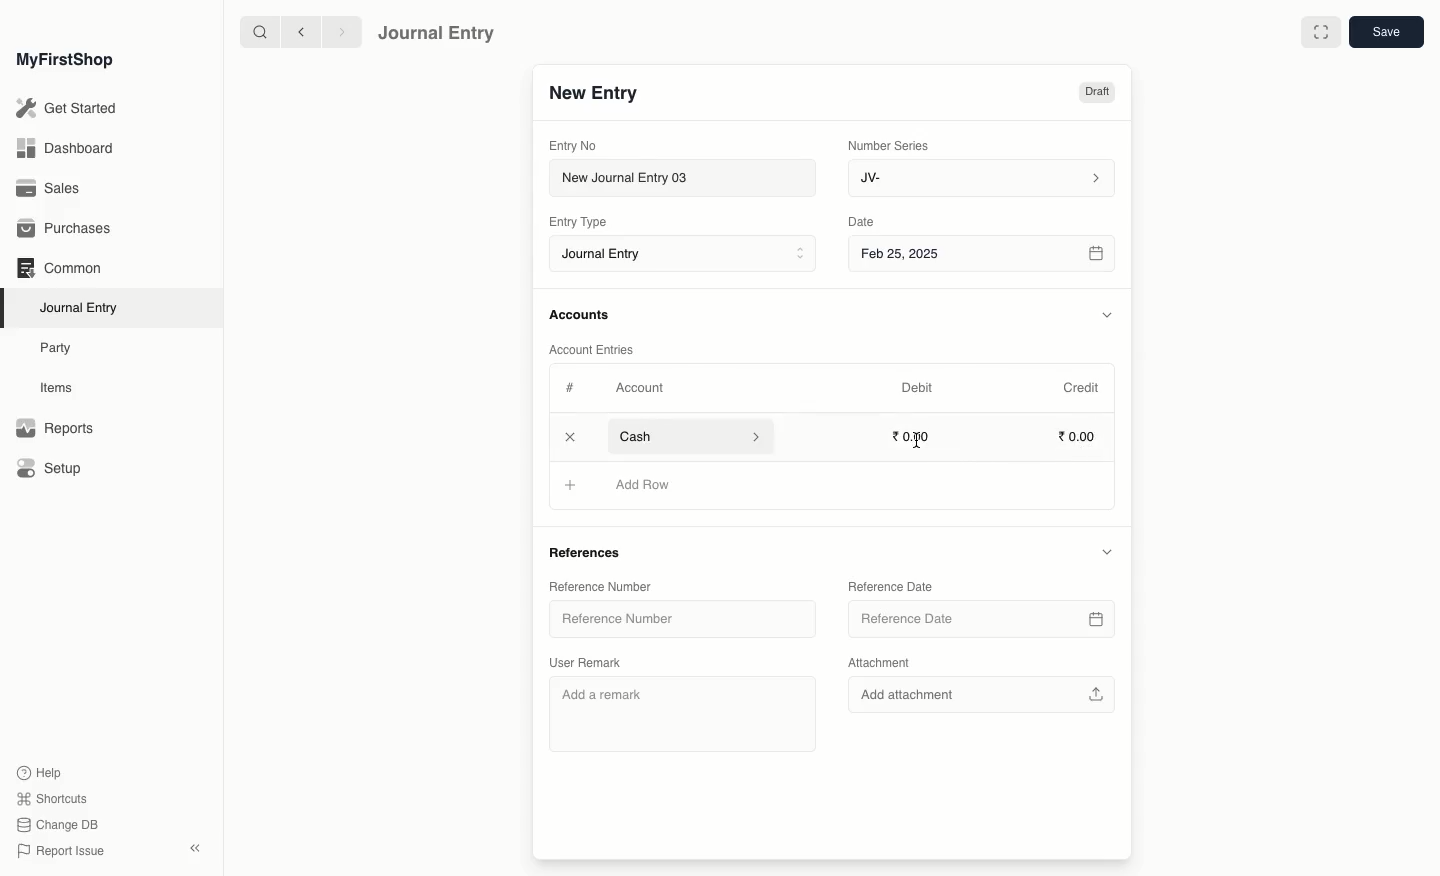 The height and width of the screenshot is (876, 1440). What do you see at coordinates (862, 222) in the screenshot?
I see `Date` at bounding box center [862, 222].